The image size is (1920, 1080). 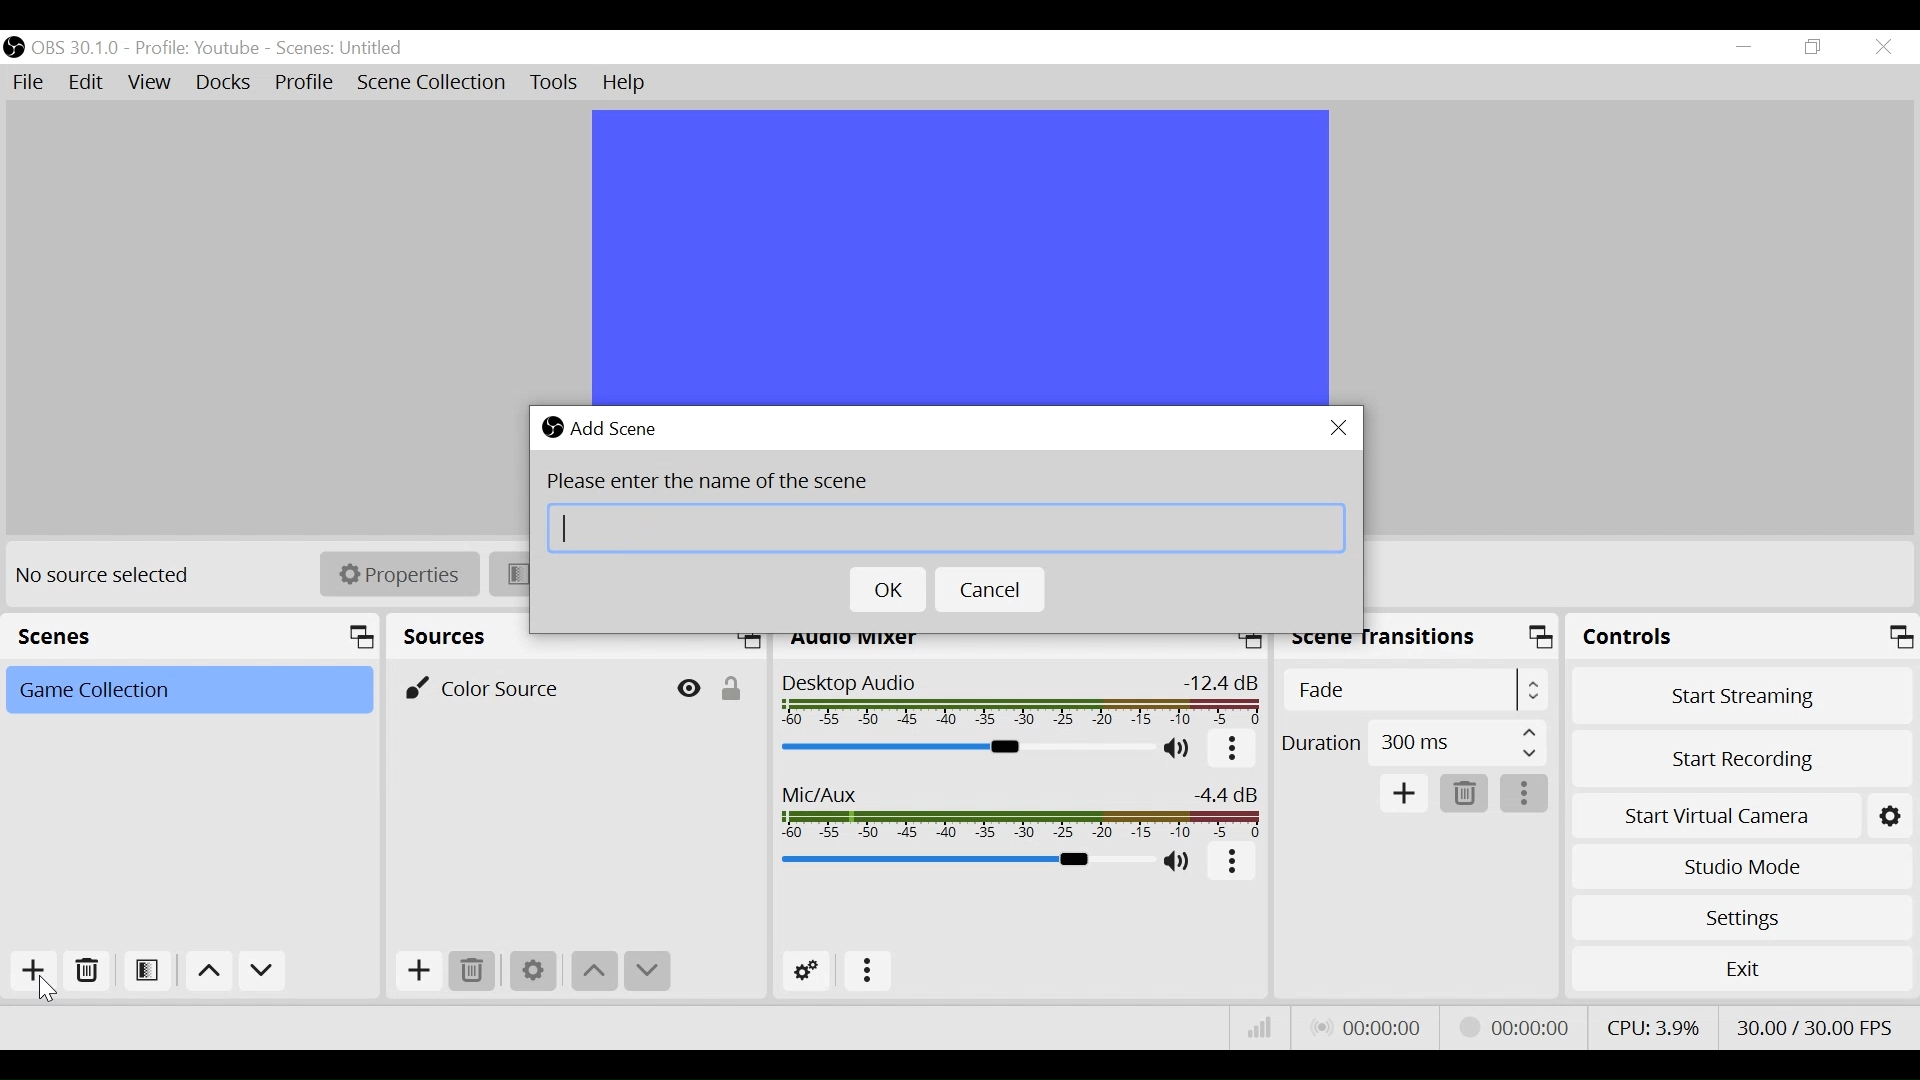 What do you see at coordinates (471, 970) in the screenshot?
I see `Delete` at bounding box center [471, 970].